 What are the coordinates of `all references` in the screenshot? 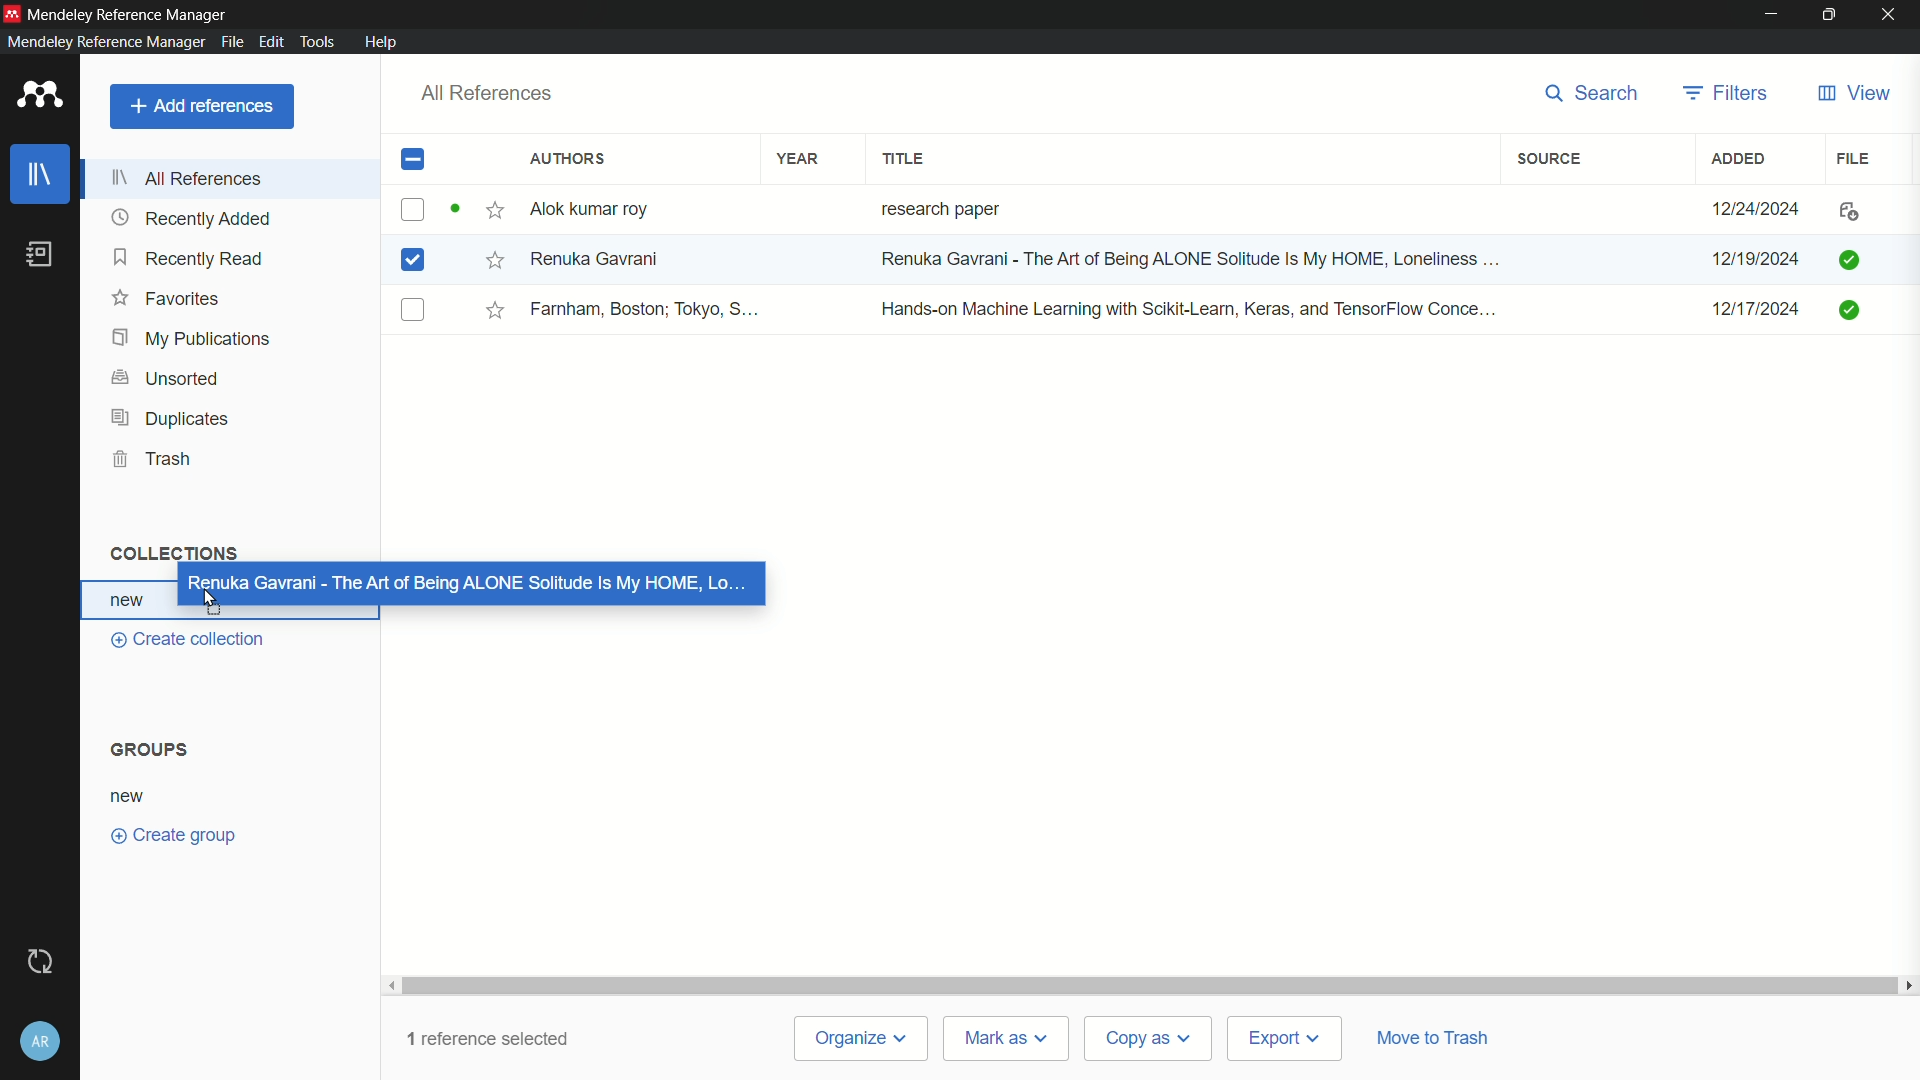 It's located at (188, 178).